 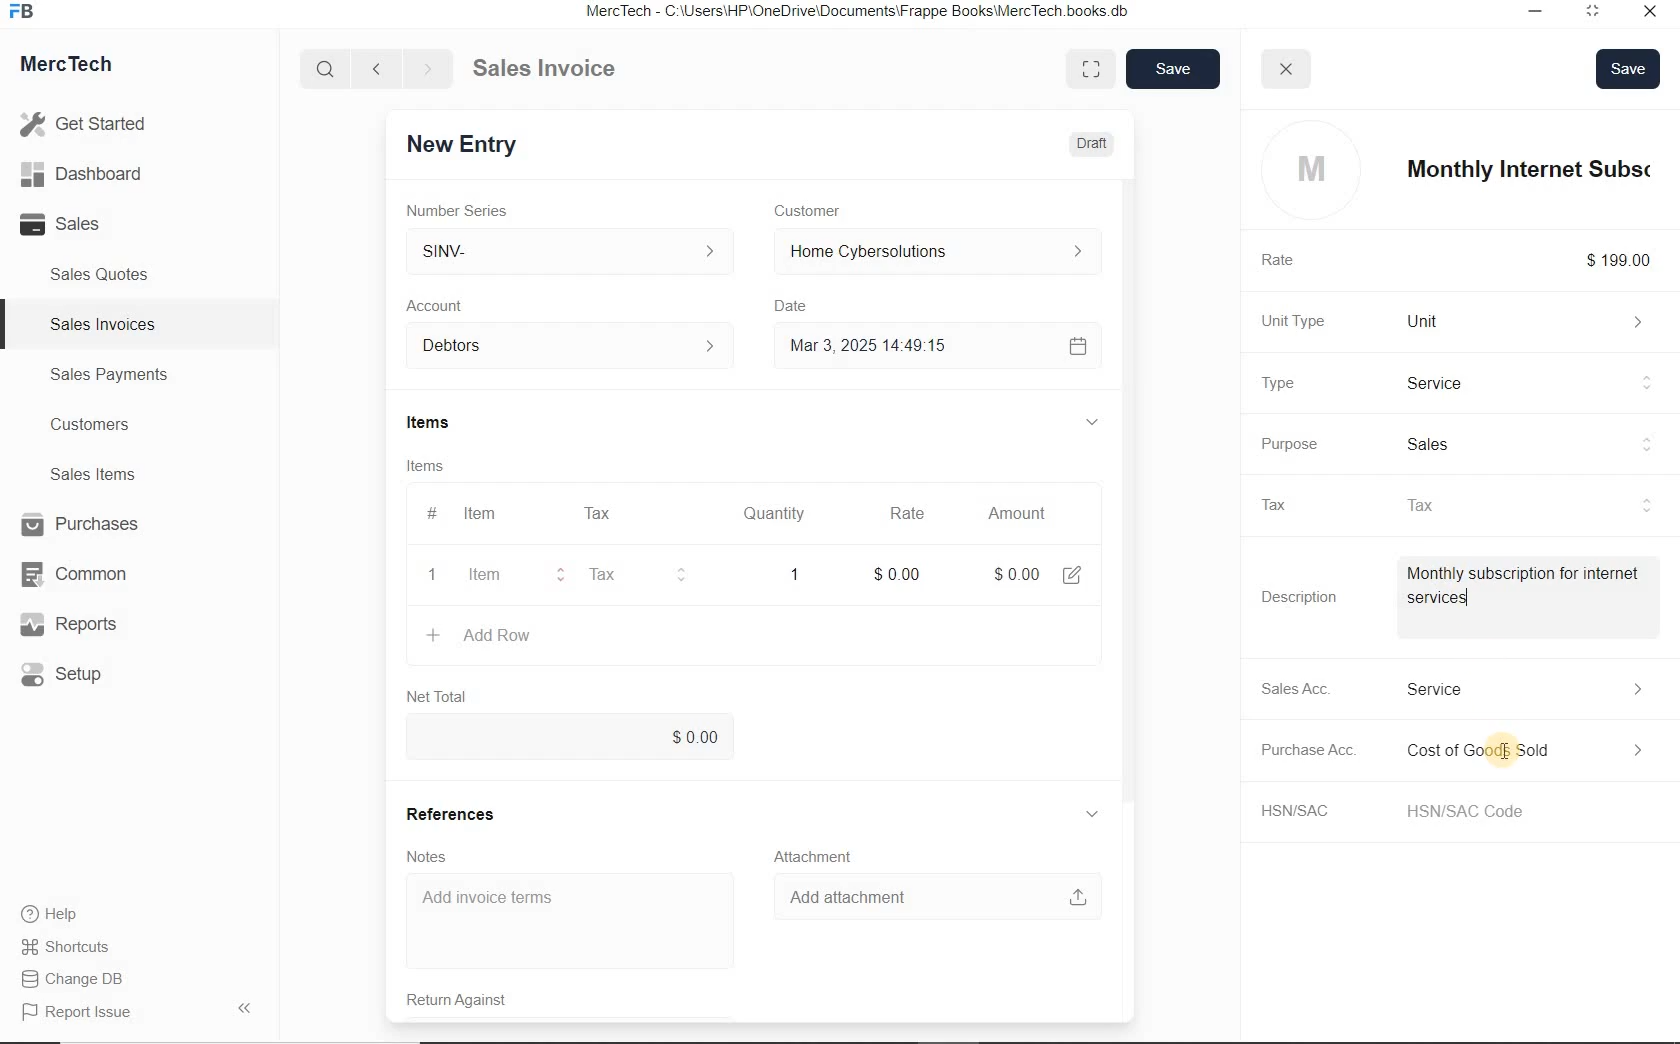 What do you see at coordinates (445, 424) in the screenshot?
I see `Items` at bounding box center [445, 424].